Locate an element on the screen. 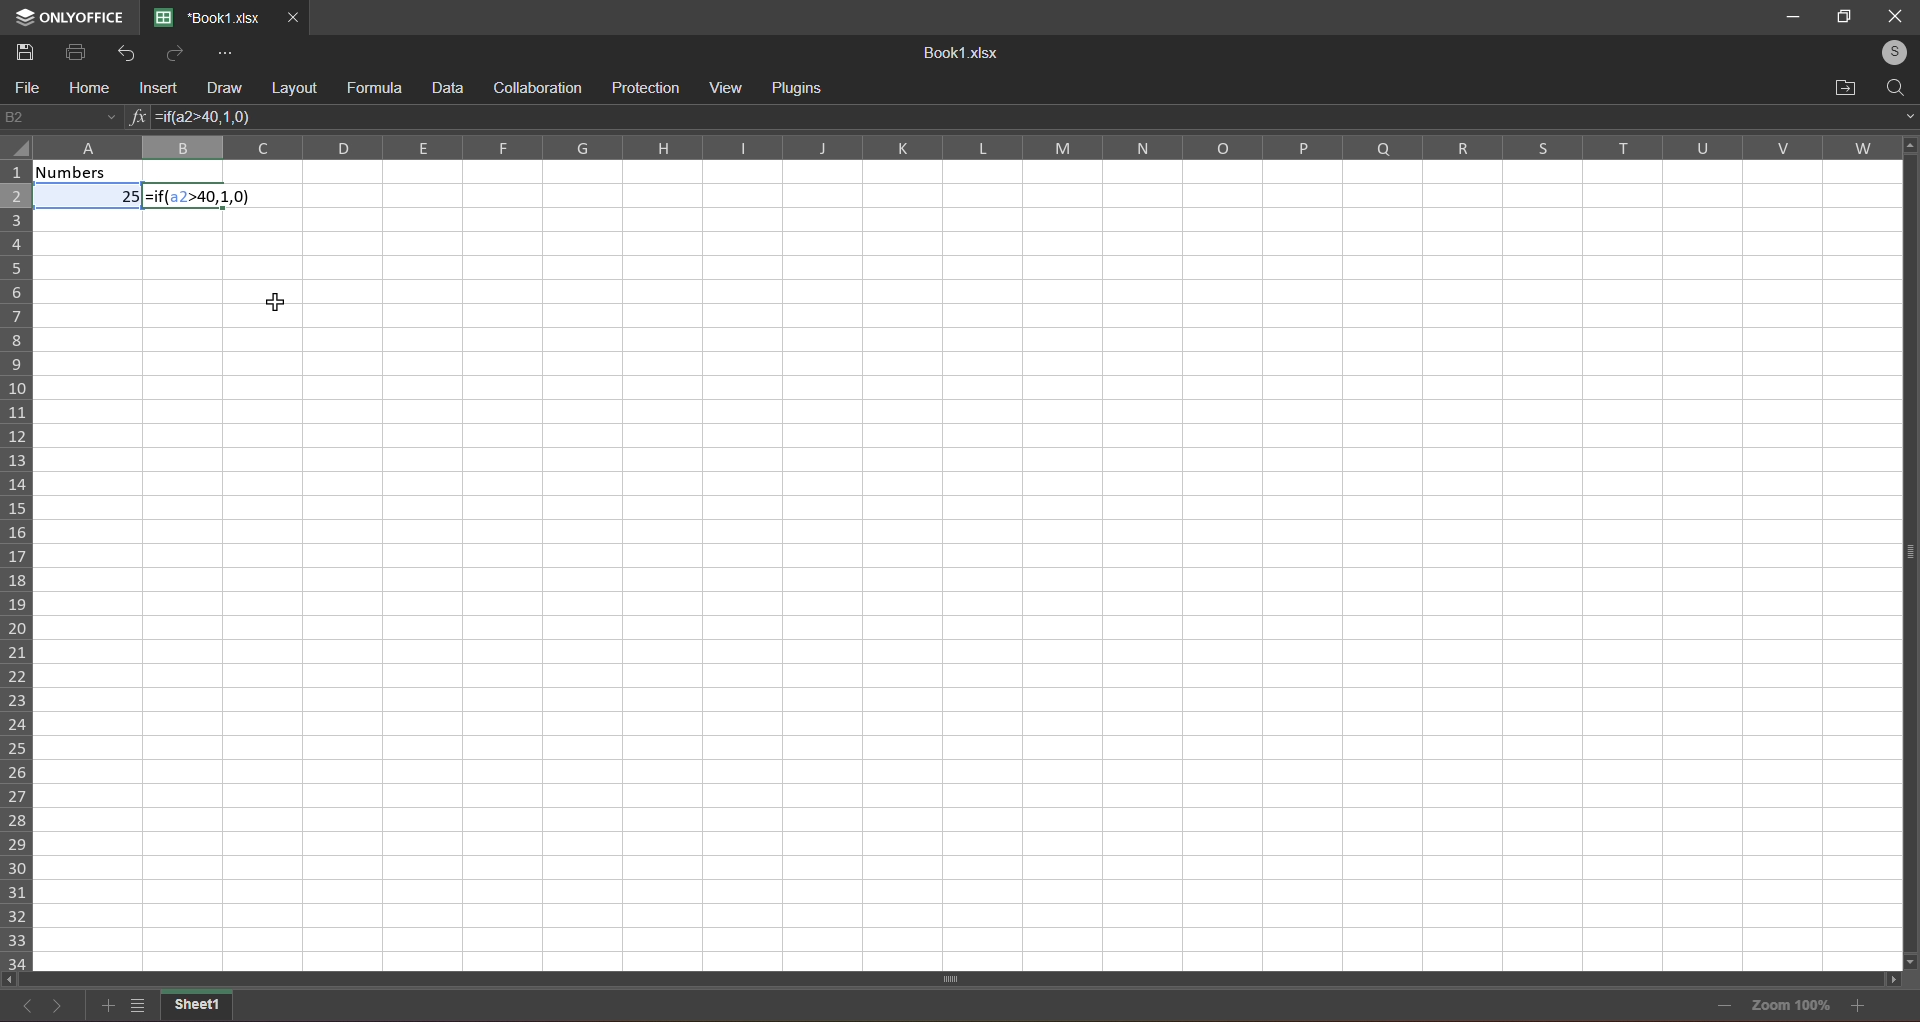 This screenshot has height=1022, width=1920. layout is located at coordinates (293, 87).